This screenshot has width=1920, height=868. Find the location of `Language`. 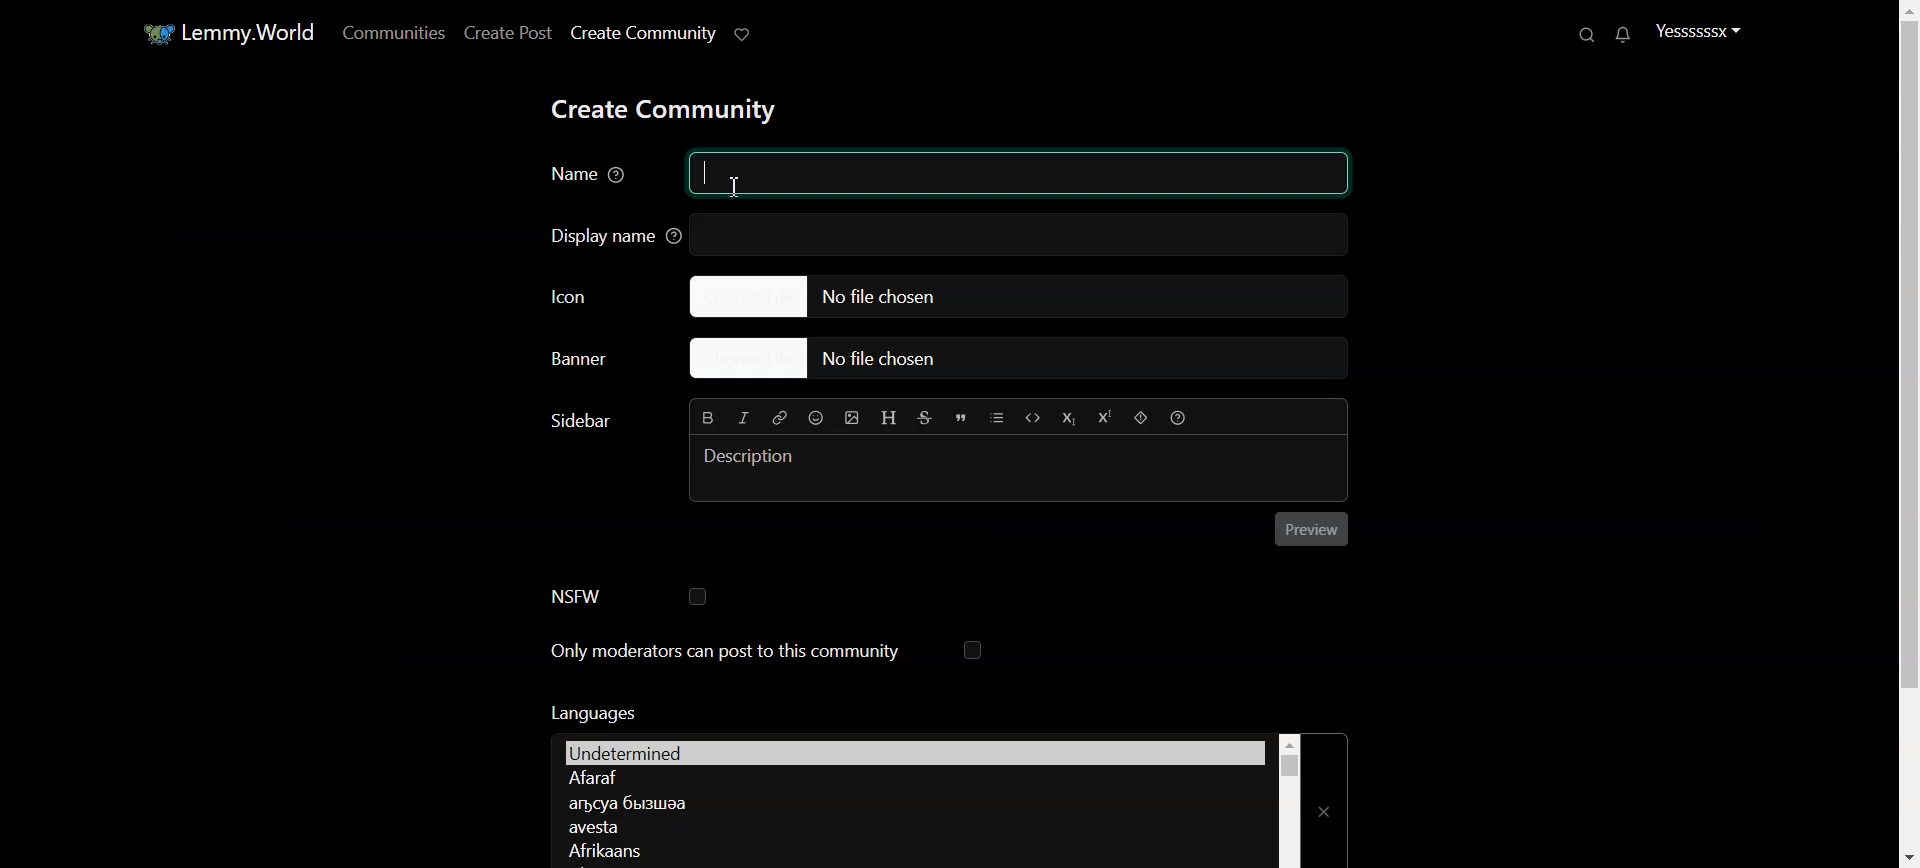

Language is located at coordinates (908, 849).